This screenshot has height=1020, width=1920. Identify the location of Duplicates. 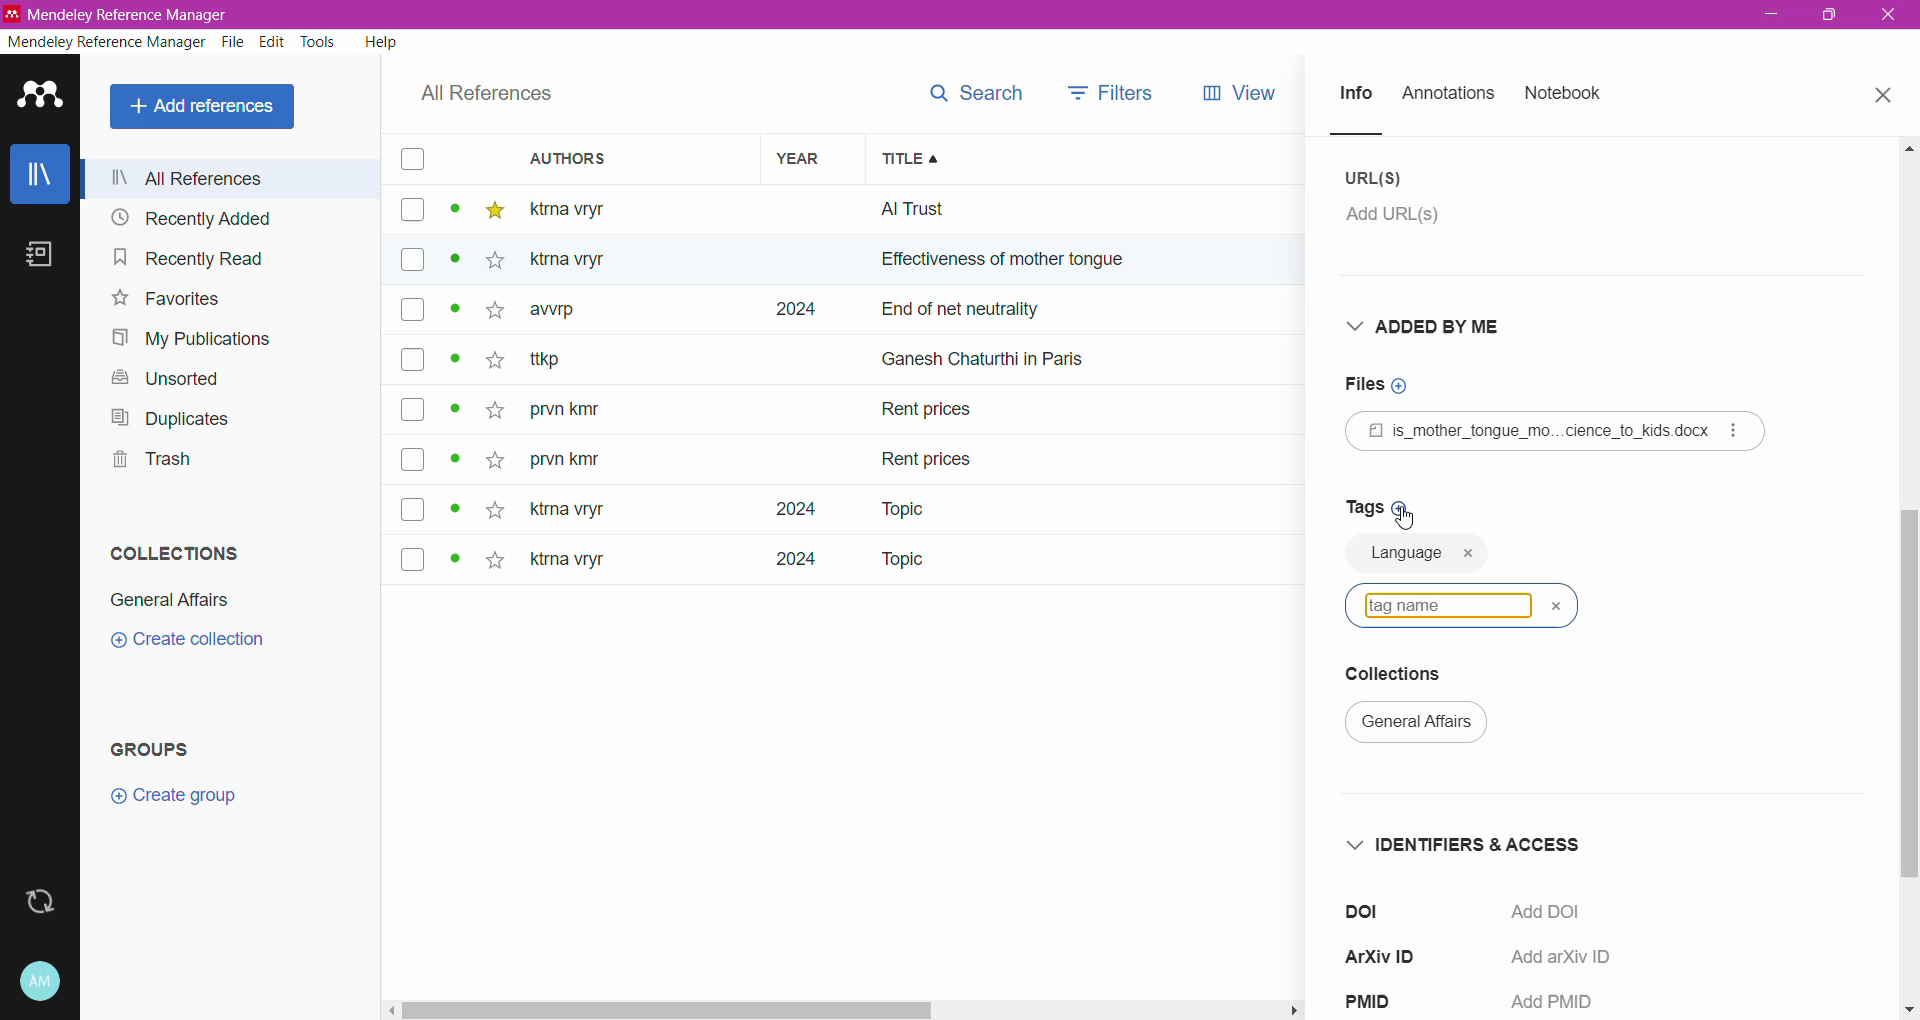
(171, 418).